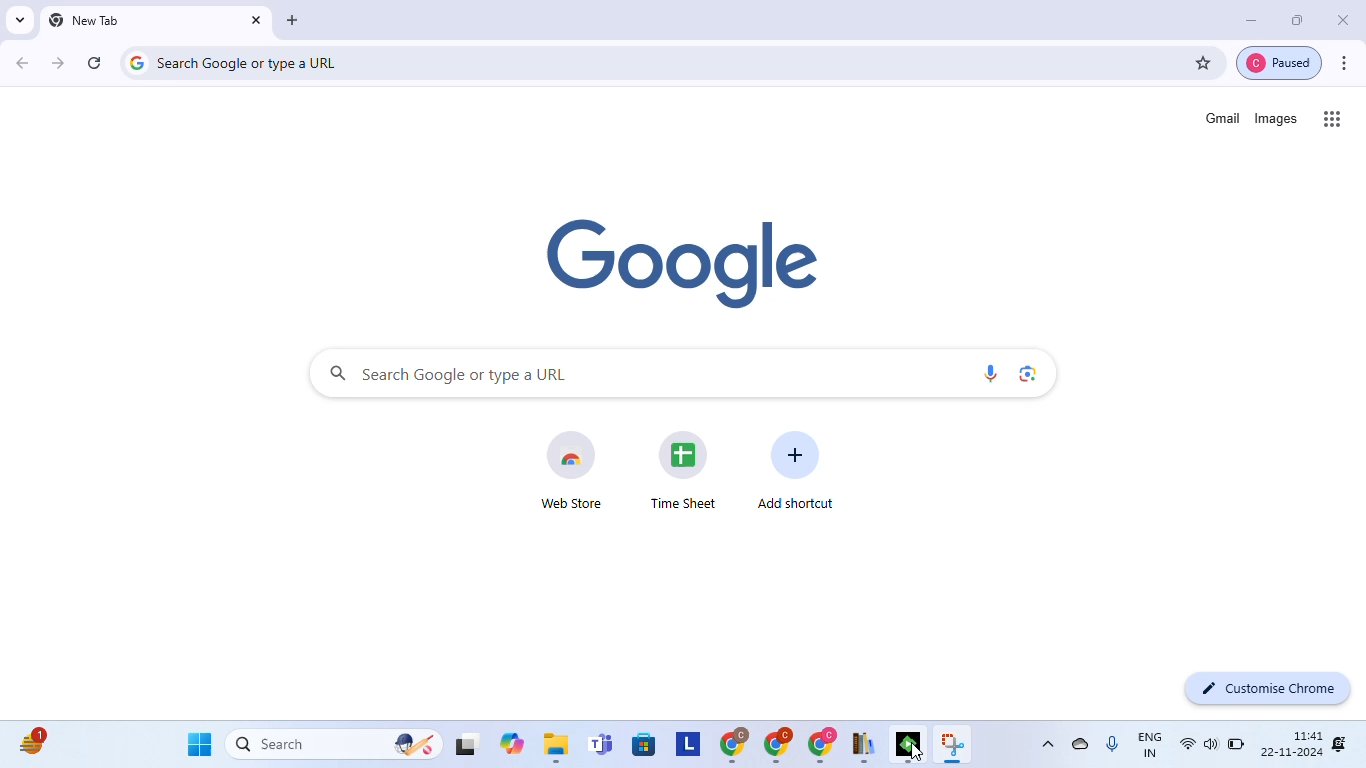 The height and width of the screenshot is (768, 1366). I want to click on show hidden icons, so click(1048, 743).